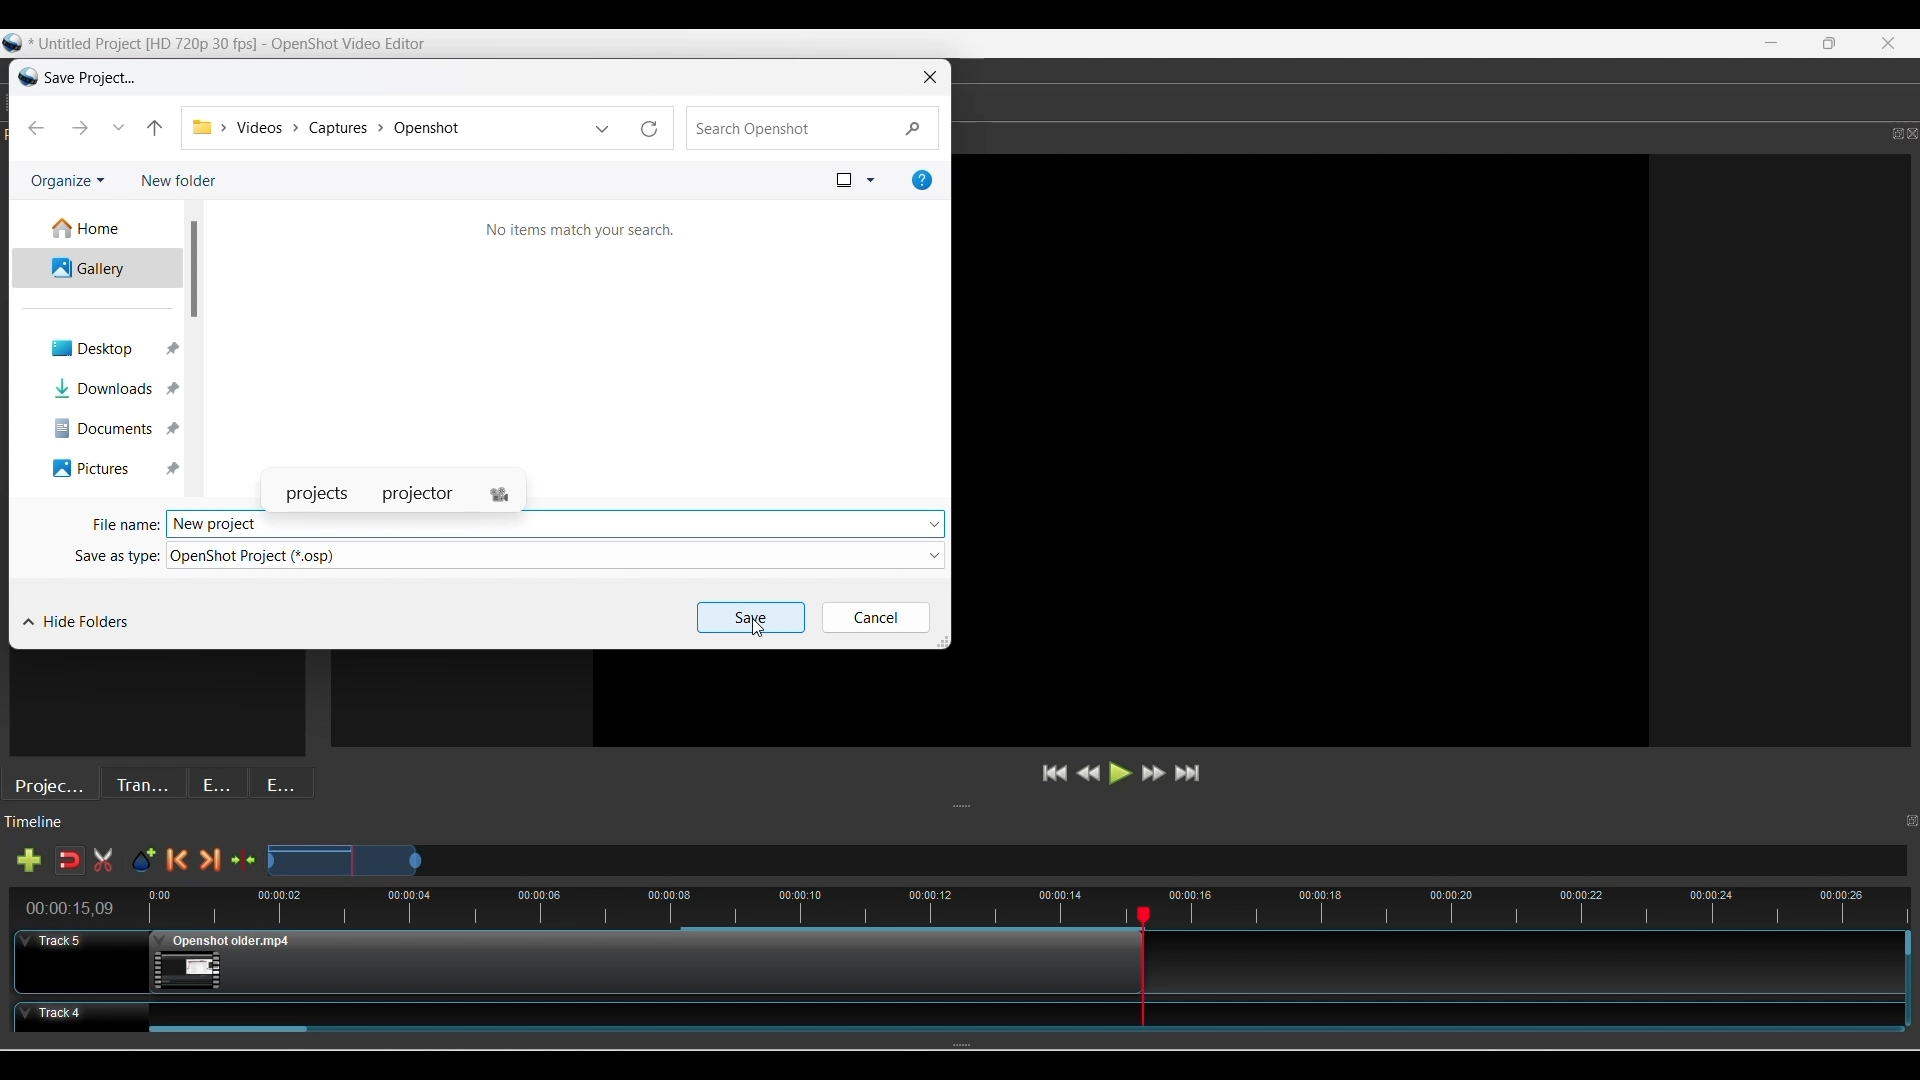 This screenshot has width=1920, height=1080. I want to click on Clip at Track Panel, so click(649, 964).